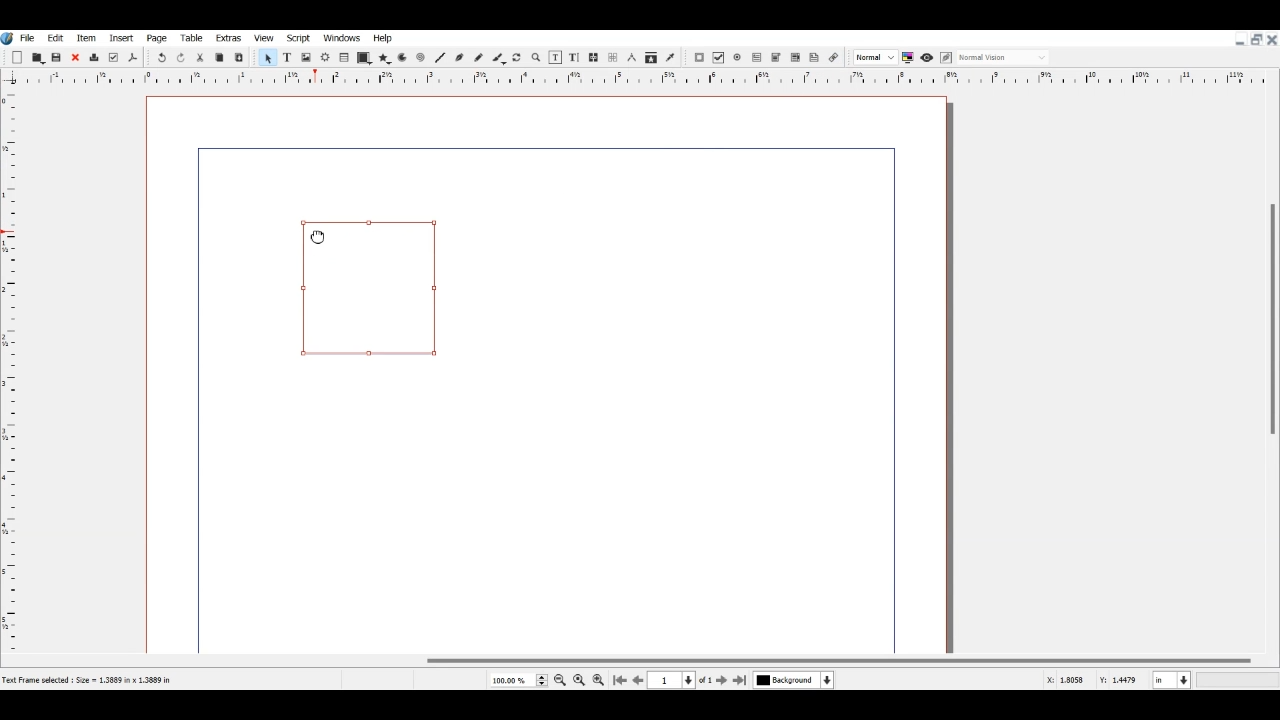  What do you see at coordinates (228, 38) in the screenshot?
I see `Extras` at bounding box center [228, 38].